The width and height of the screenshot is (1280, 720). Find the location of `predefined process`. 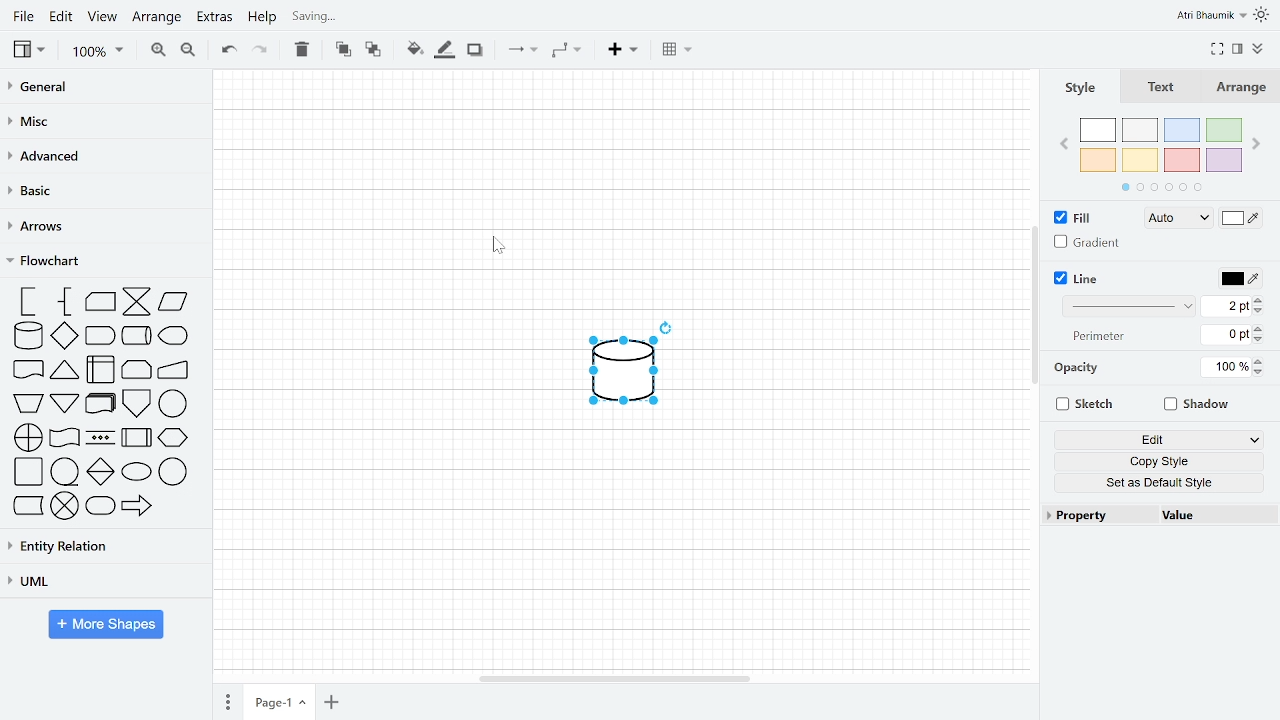

predefined process is located at coordinates (134, 439).